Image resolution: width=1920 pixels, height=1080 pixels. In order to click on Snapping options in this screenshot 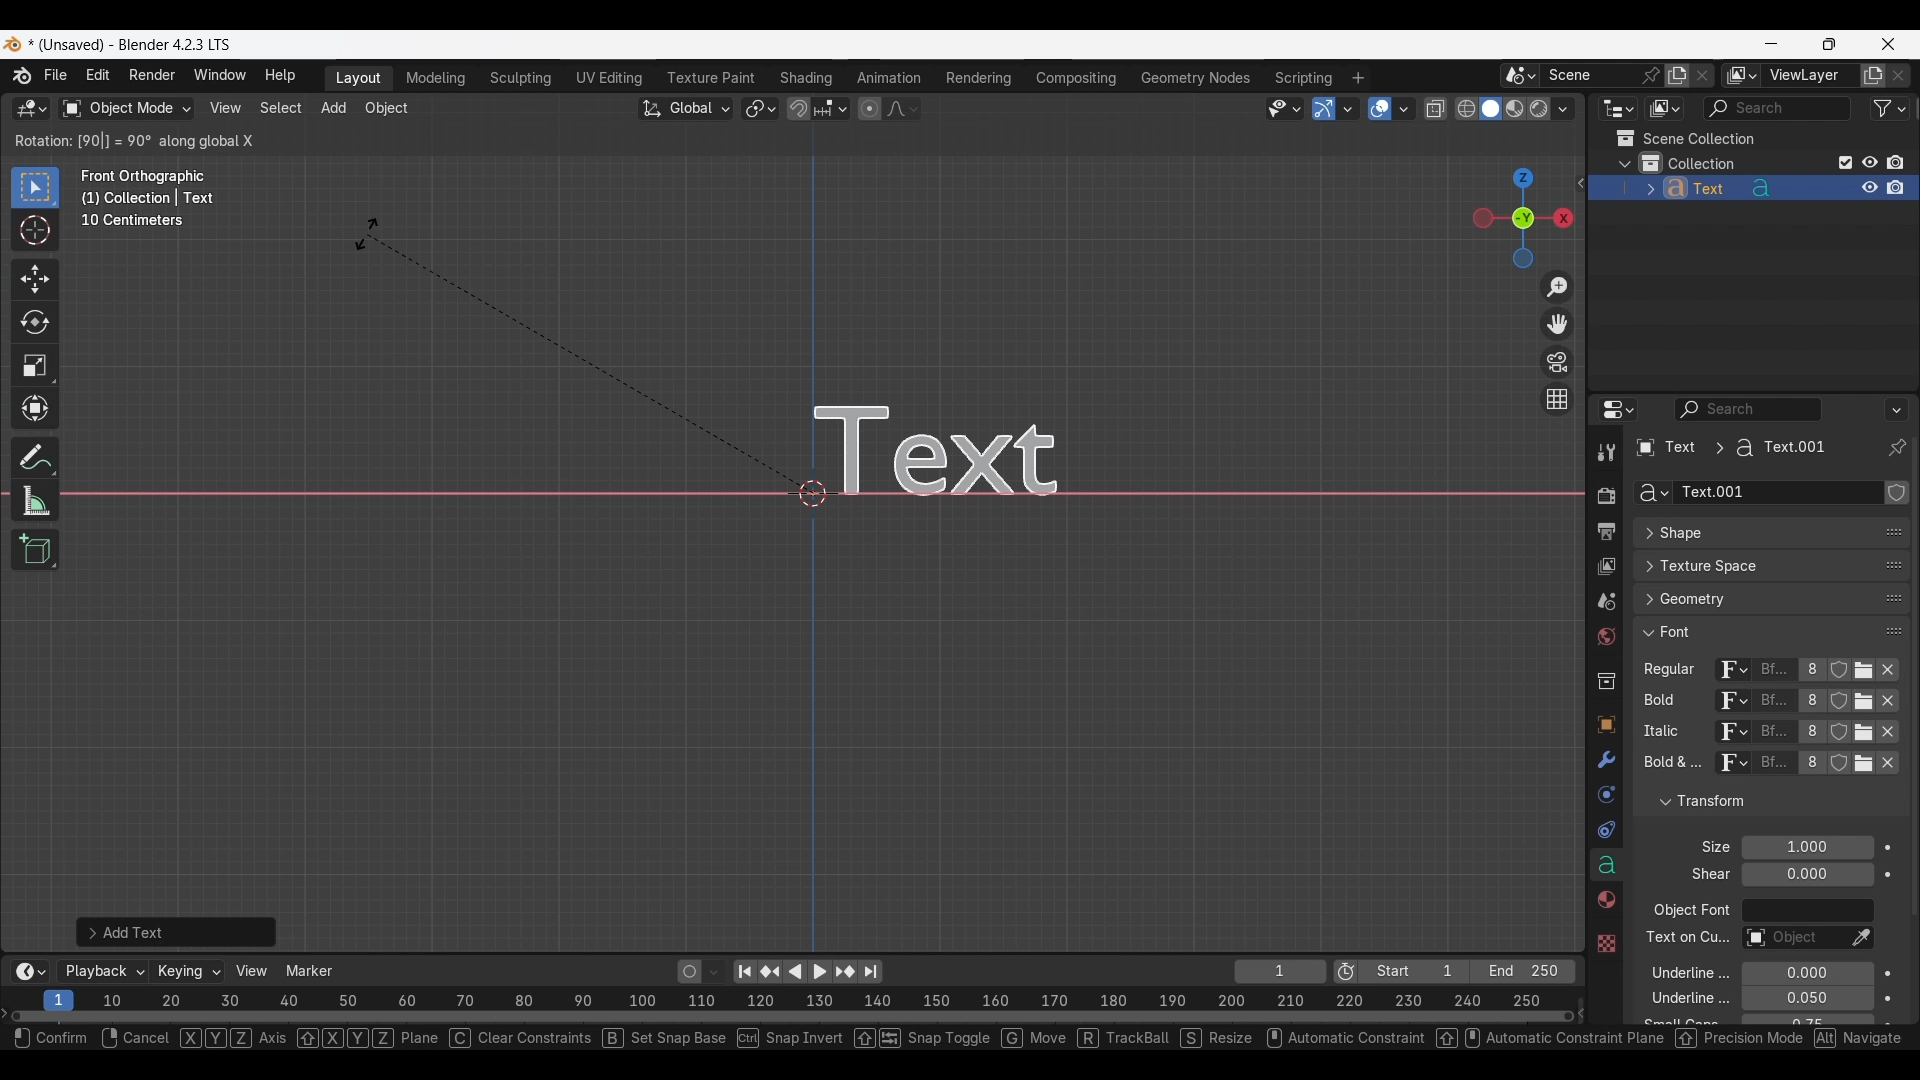, I will do `click(833, 108)`.